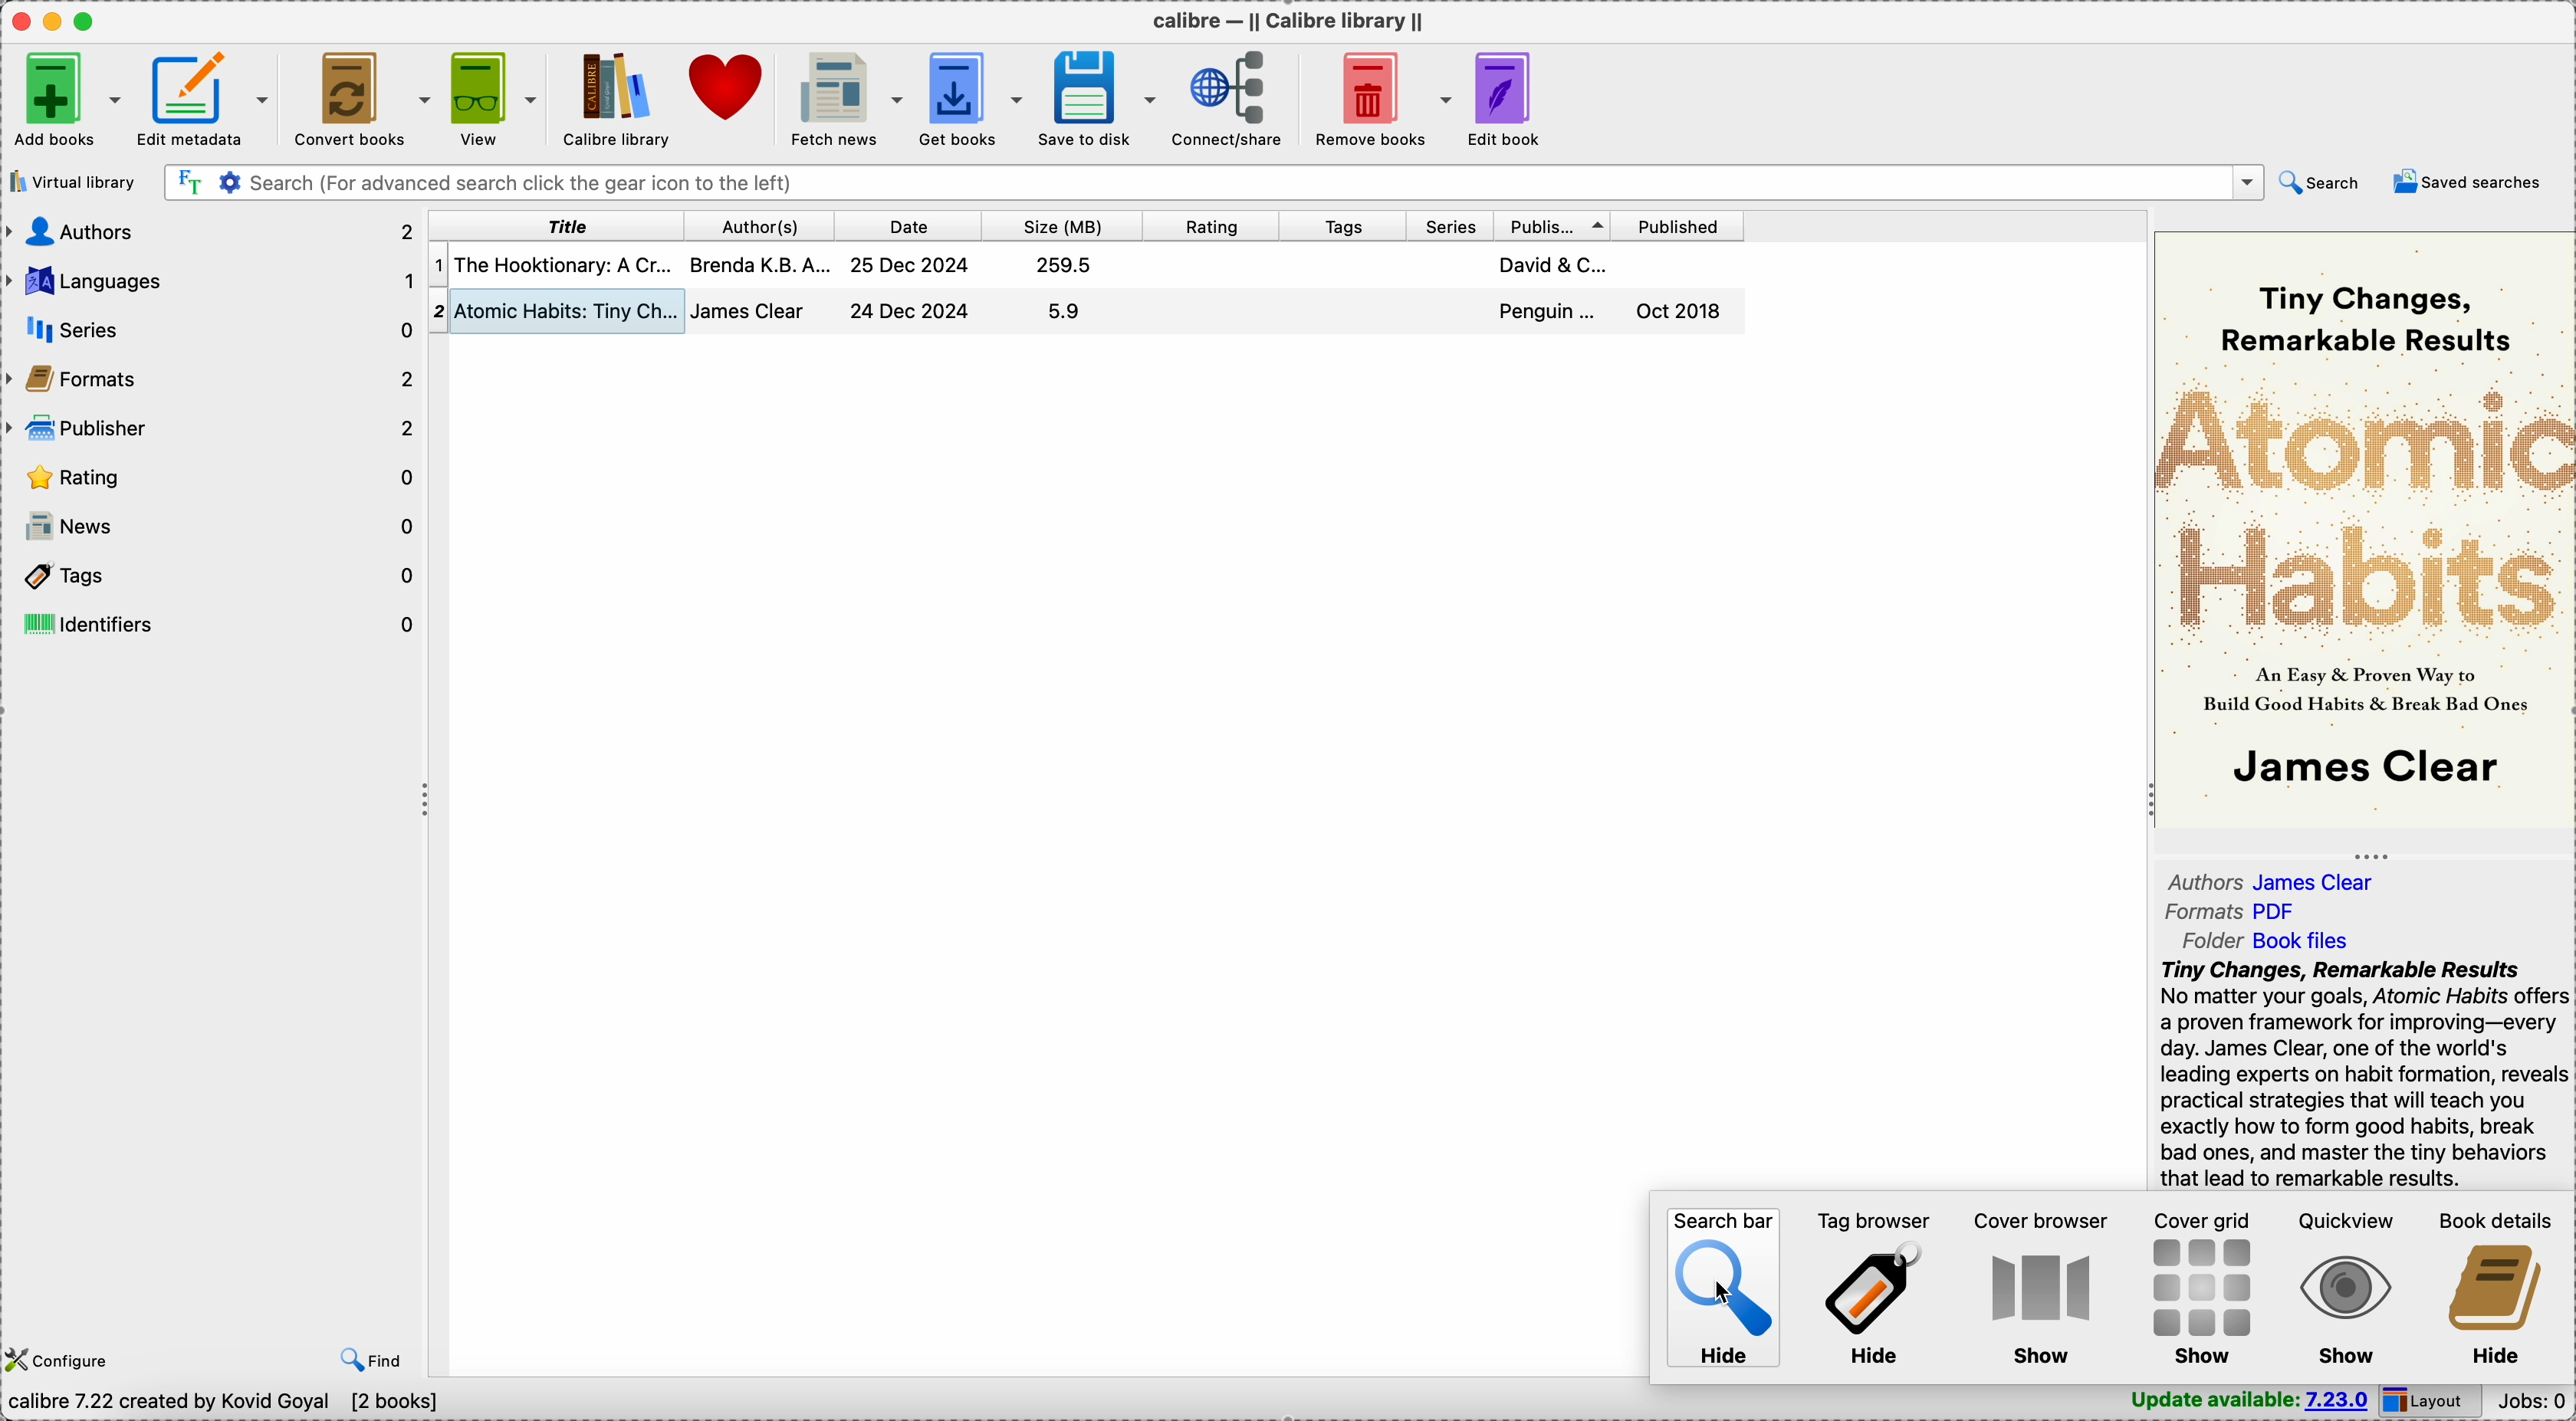 This screenshot has height=1421, width=2576. Describe the element at coordinates (759, 265) in the screenshot. I see `brenda K.B.A...` at that location.